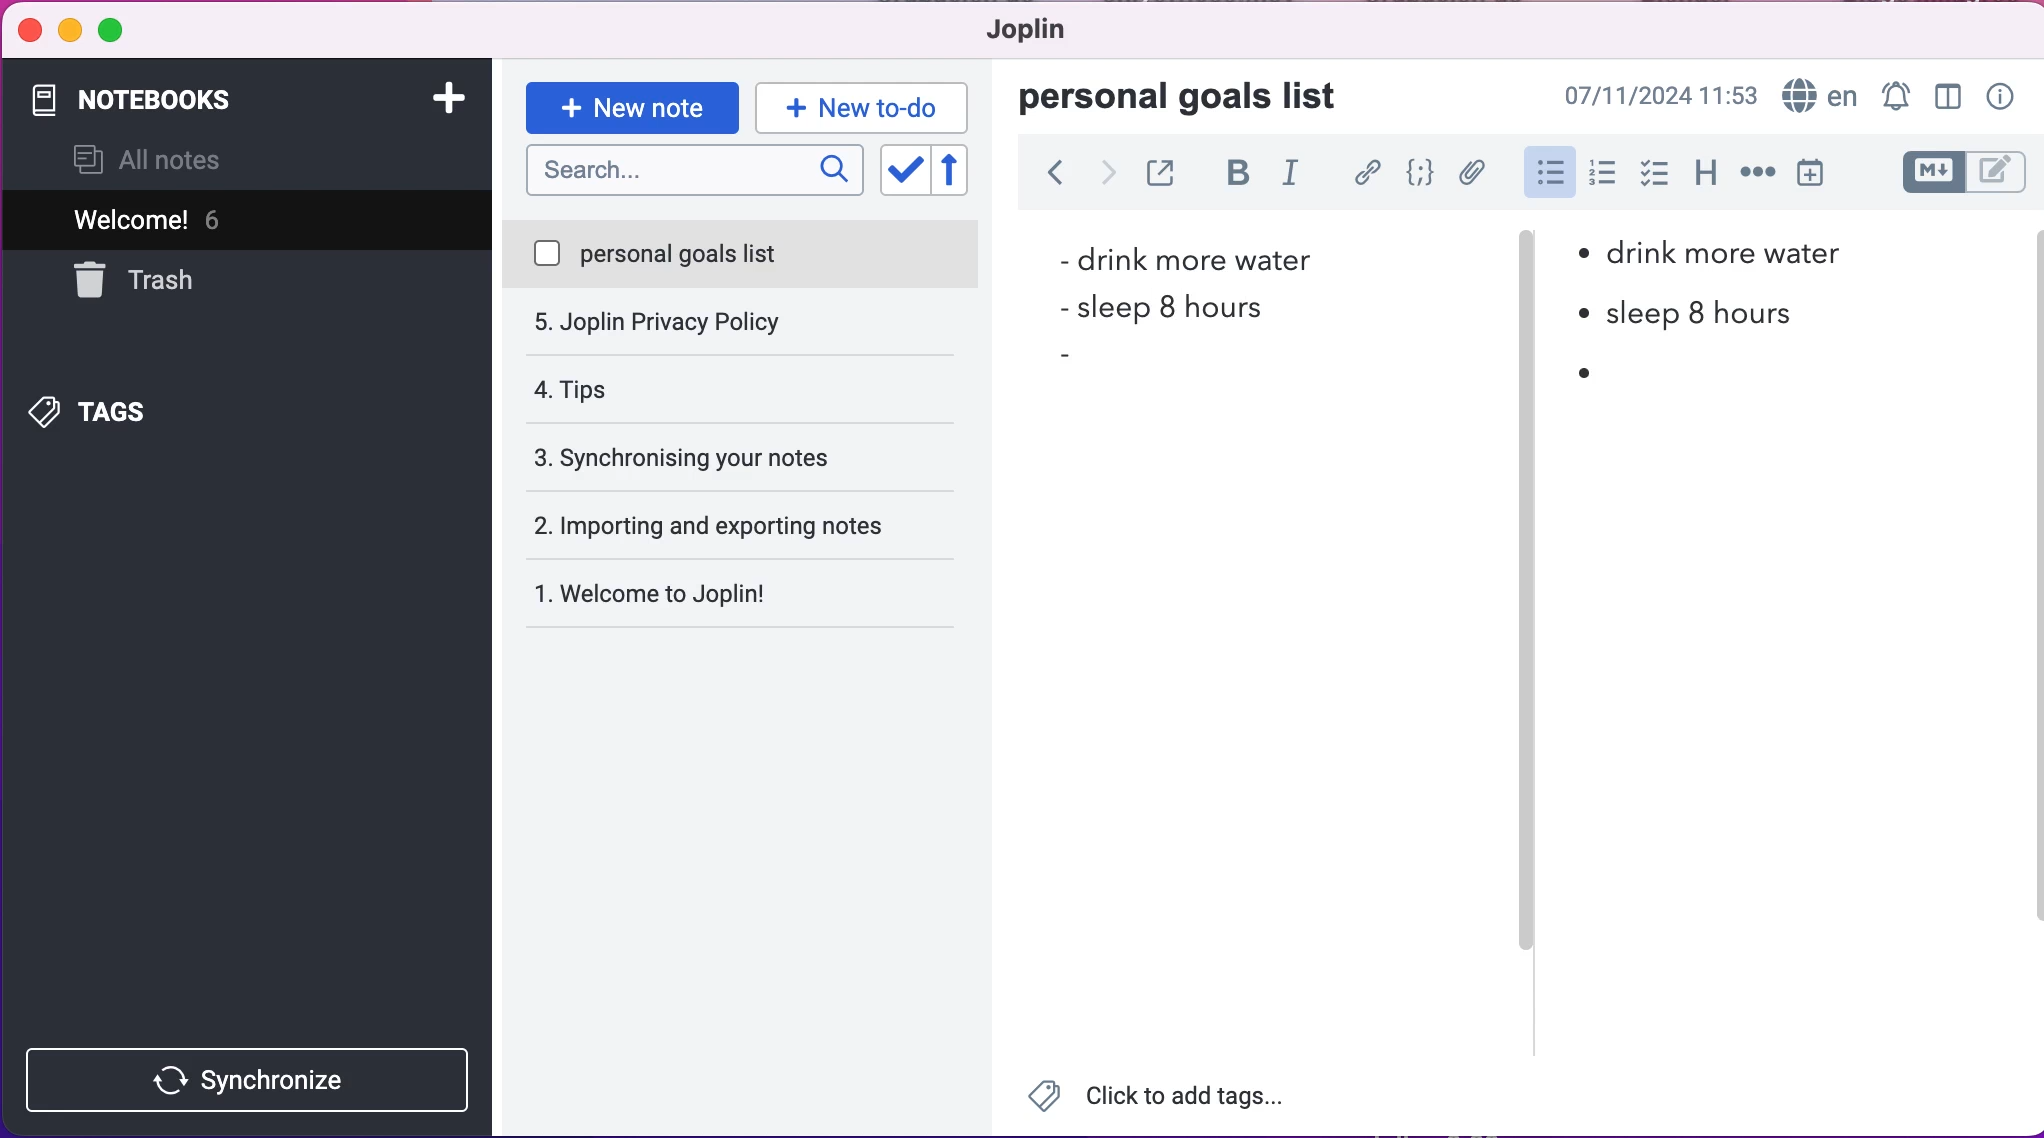  I want to click on search, so click(692, 173).